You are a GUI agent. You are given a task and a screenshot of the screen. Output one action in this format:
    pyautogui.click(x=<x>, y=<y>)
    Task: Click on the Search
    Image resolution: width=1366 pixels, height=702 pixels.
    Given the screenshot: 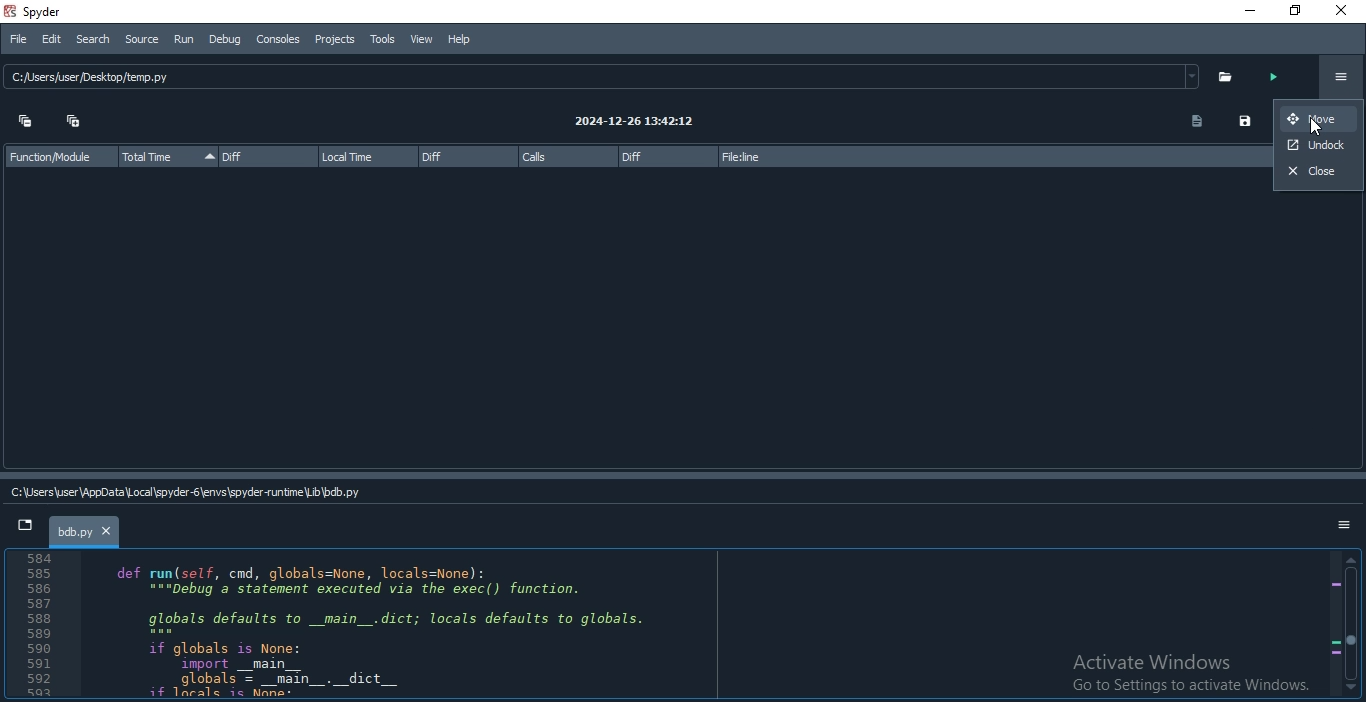 What is the action you would take?
    pyautogui.click(x=96, y=40)
    